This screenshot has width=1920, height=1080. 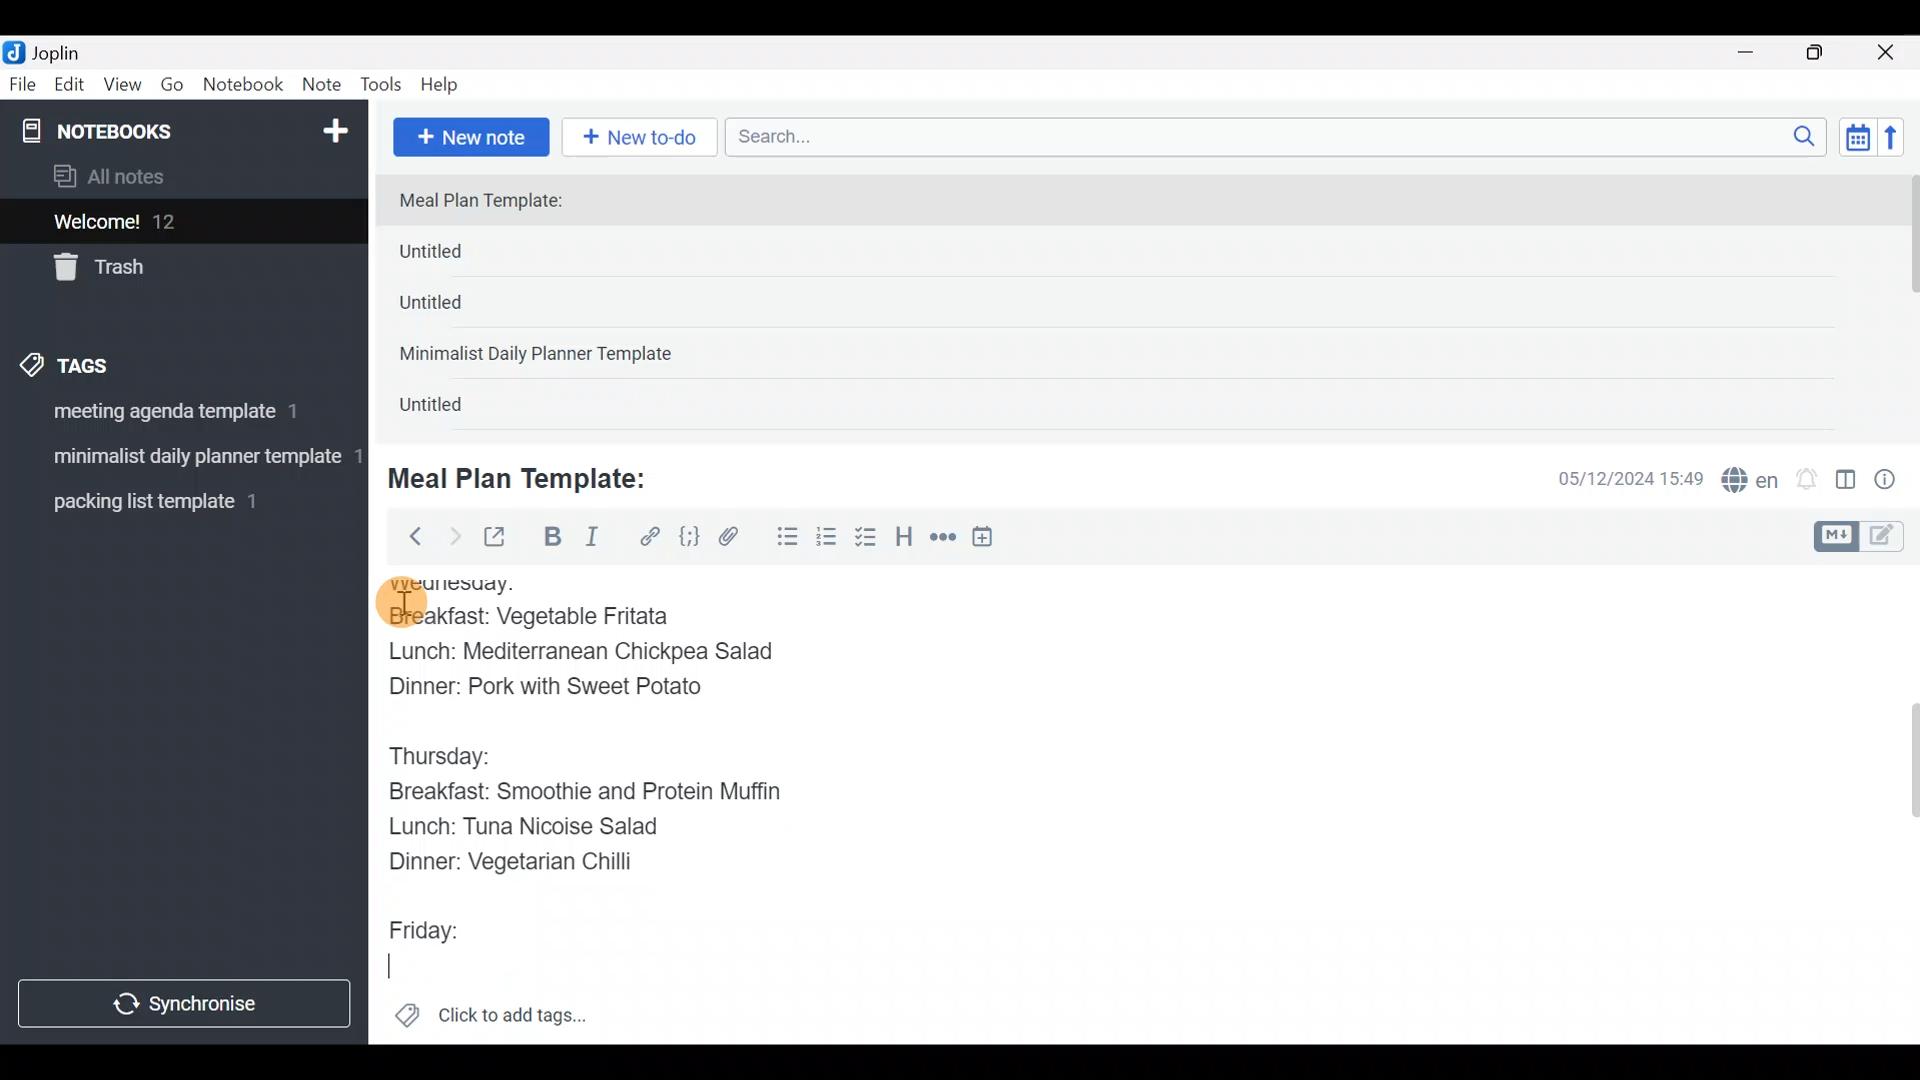 I want to click on Hyperlink, so click(x=650, y=537).